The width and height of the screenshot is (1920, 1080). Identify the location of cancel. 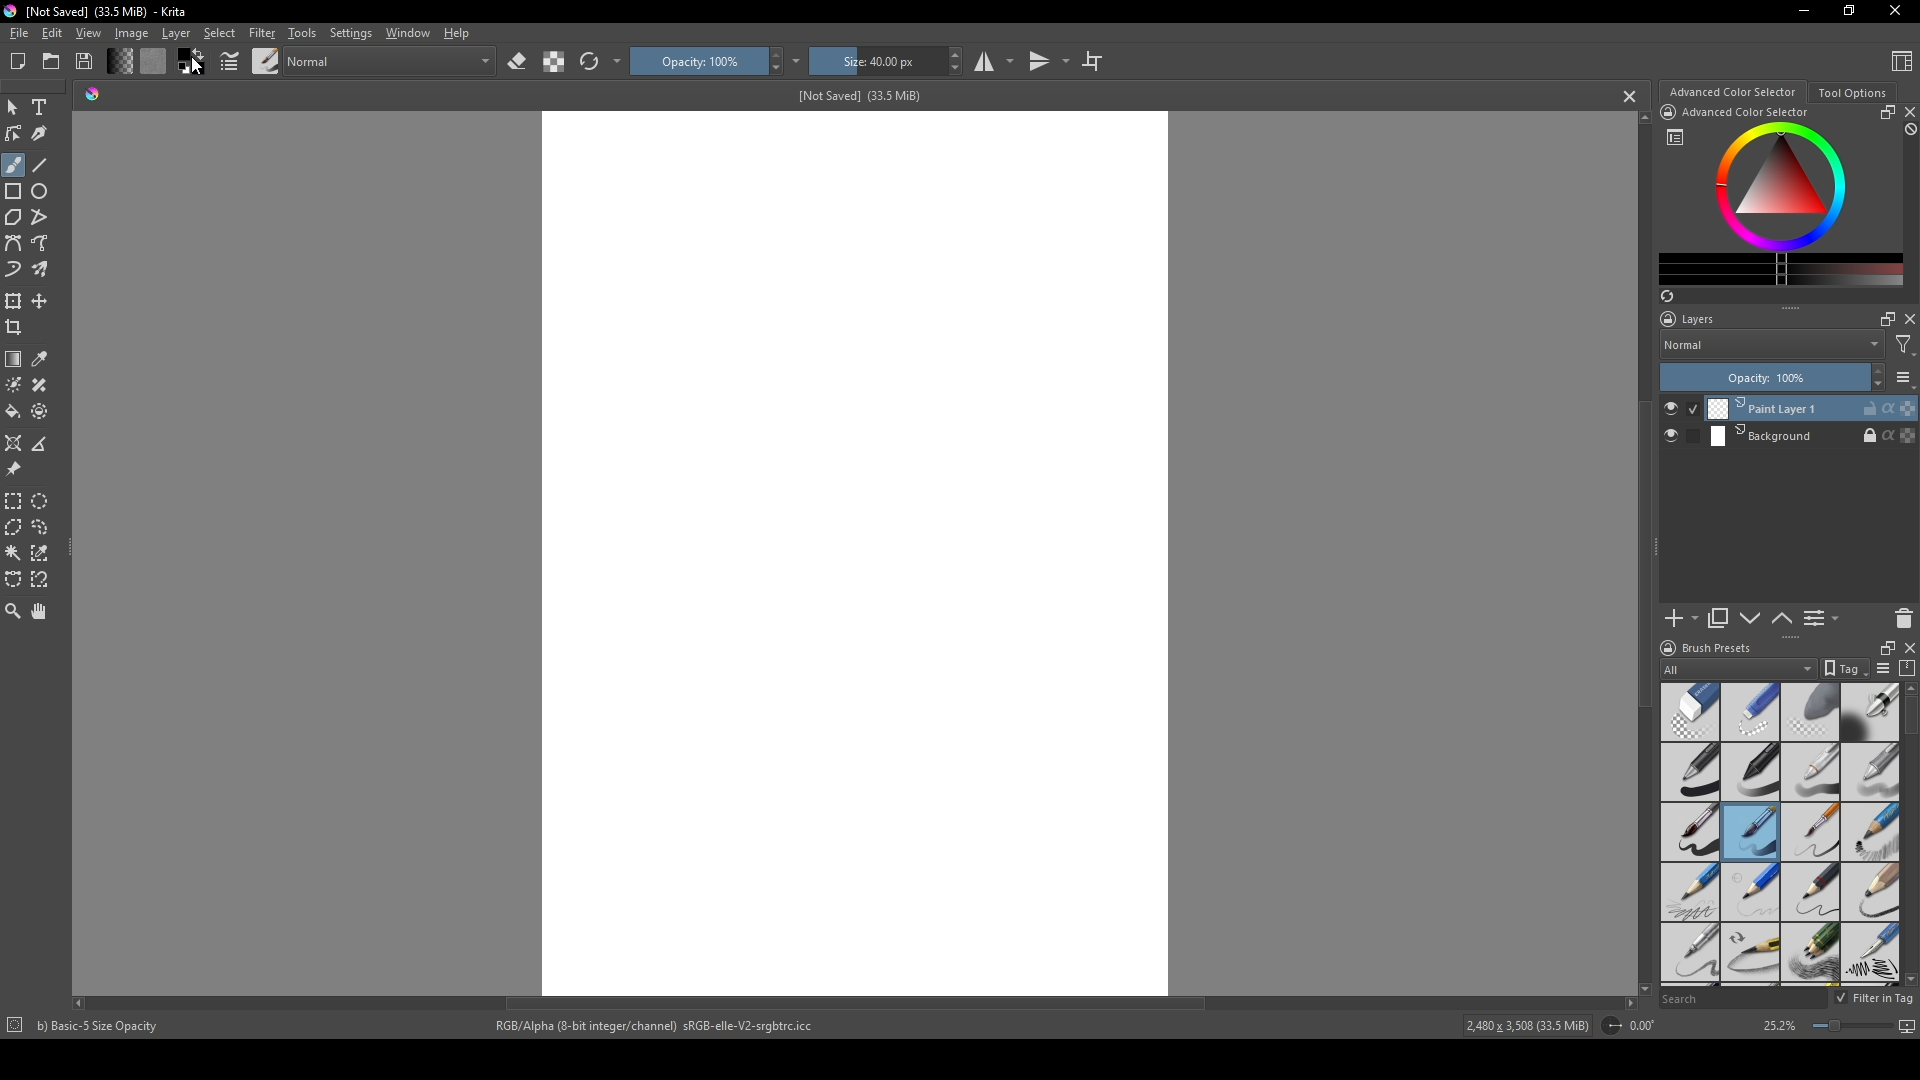
(1631, 96).